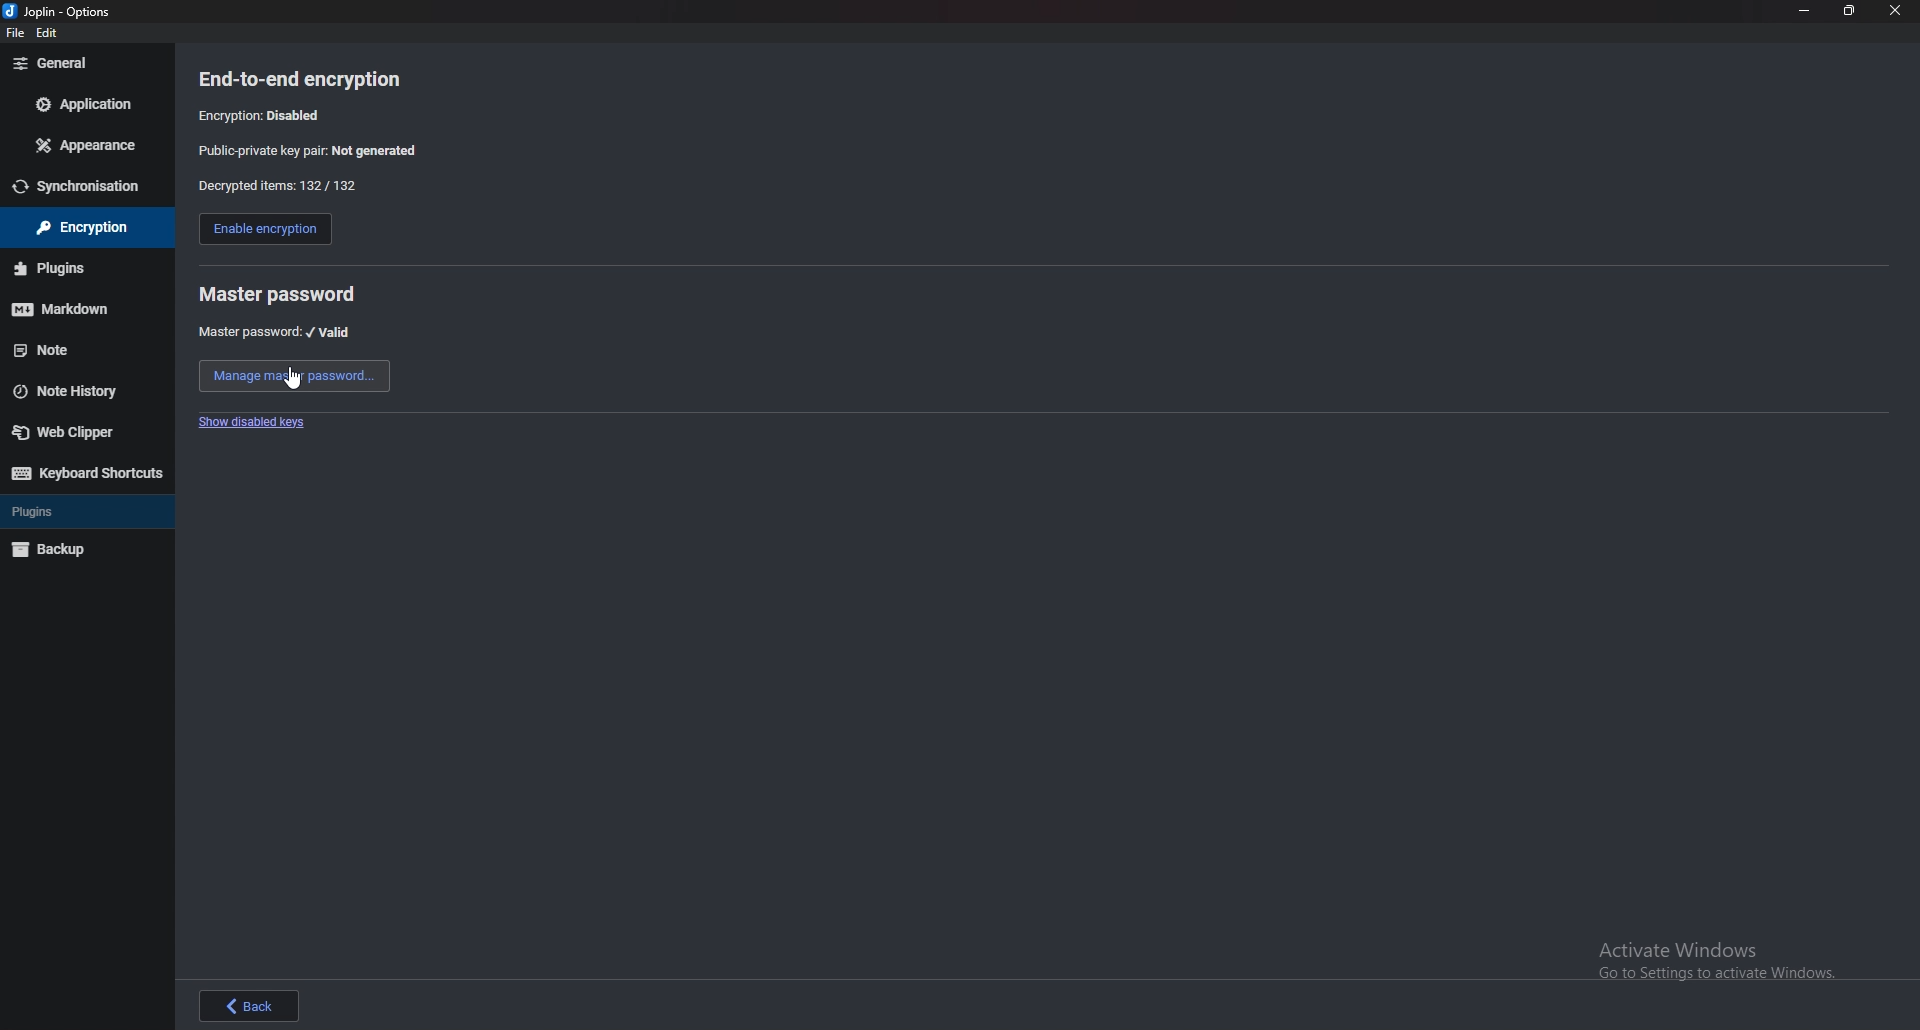 Image resolution: width=1920 pixels, height=1030 pixels. I want to click on manage master password, so click(295, 376).